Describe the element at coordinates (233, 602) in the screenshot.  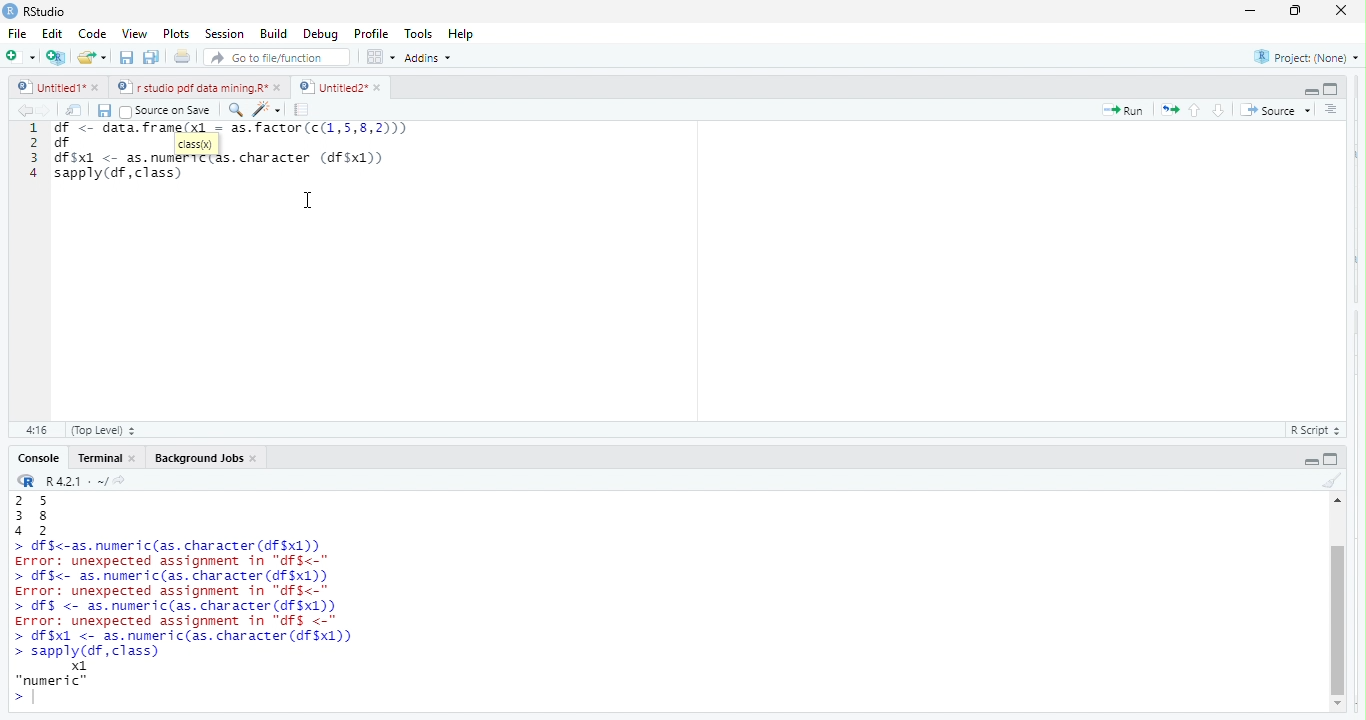
I see `Ea
38
a2
> df$<-as. numeric (as. character (df$x1))
Error: unexpected assignment in "dfs<-"
> df$<- as.numeric(as. character (df$x1))
Error: unexpected assignment in "dfS<-"
> df§ <- as.numeric(as. character (6f$x1))
Error: unexpected assignment in “dfs <-"
> df $x1 <- as.numeric(as. character (df$x1))
> sapply(df, class)

x1
“numeric”
>` at that location.